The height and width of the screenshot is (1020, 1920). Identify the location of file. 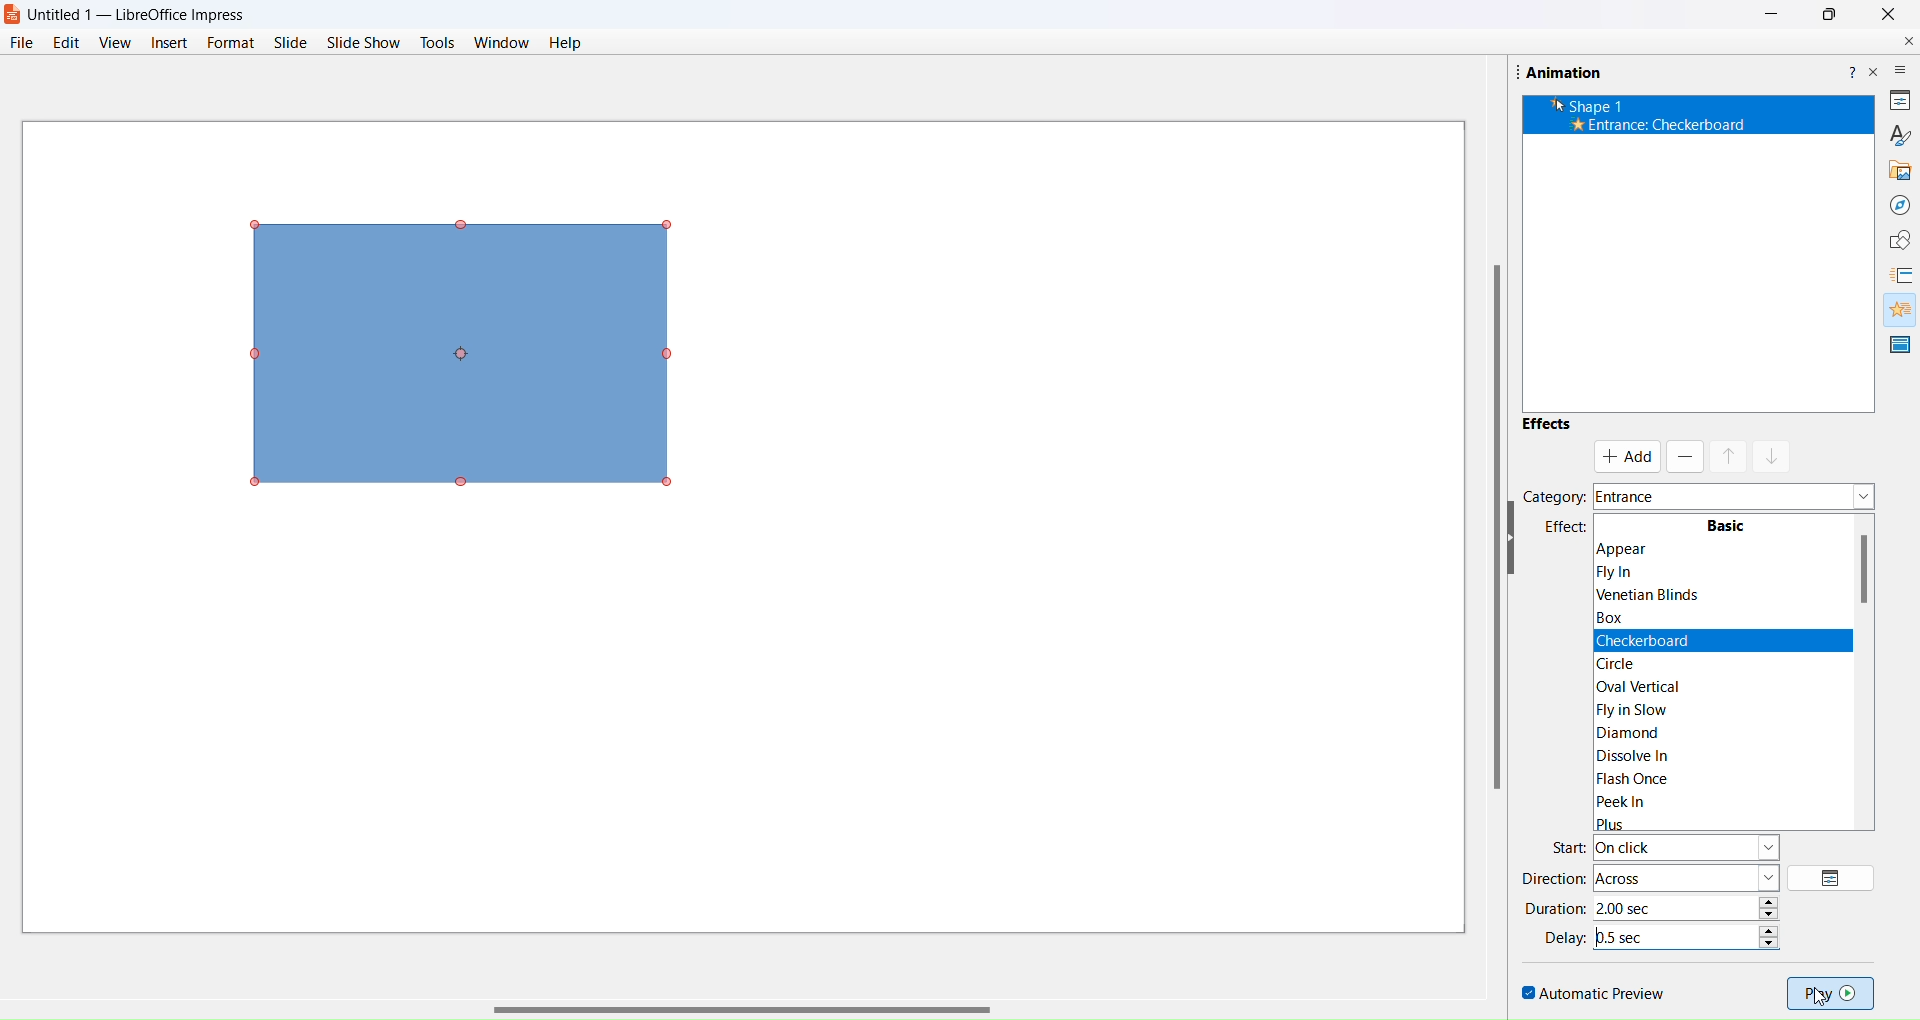
(23, 42).